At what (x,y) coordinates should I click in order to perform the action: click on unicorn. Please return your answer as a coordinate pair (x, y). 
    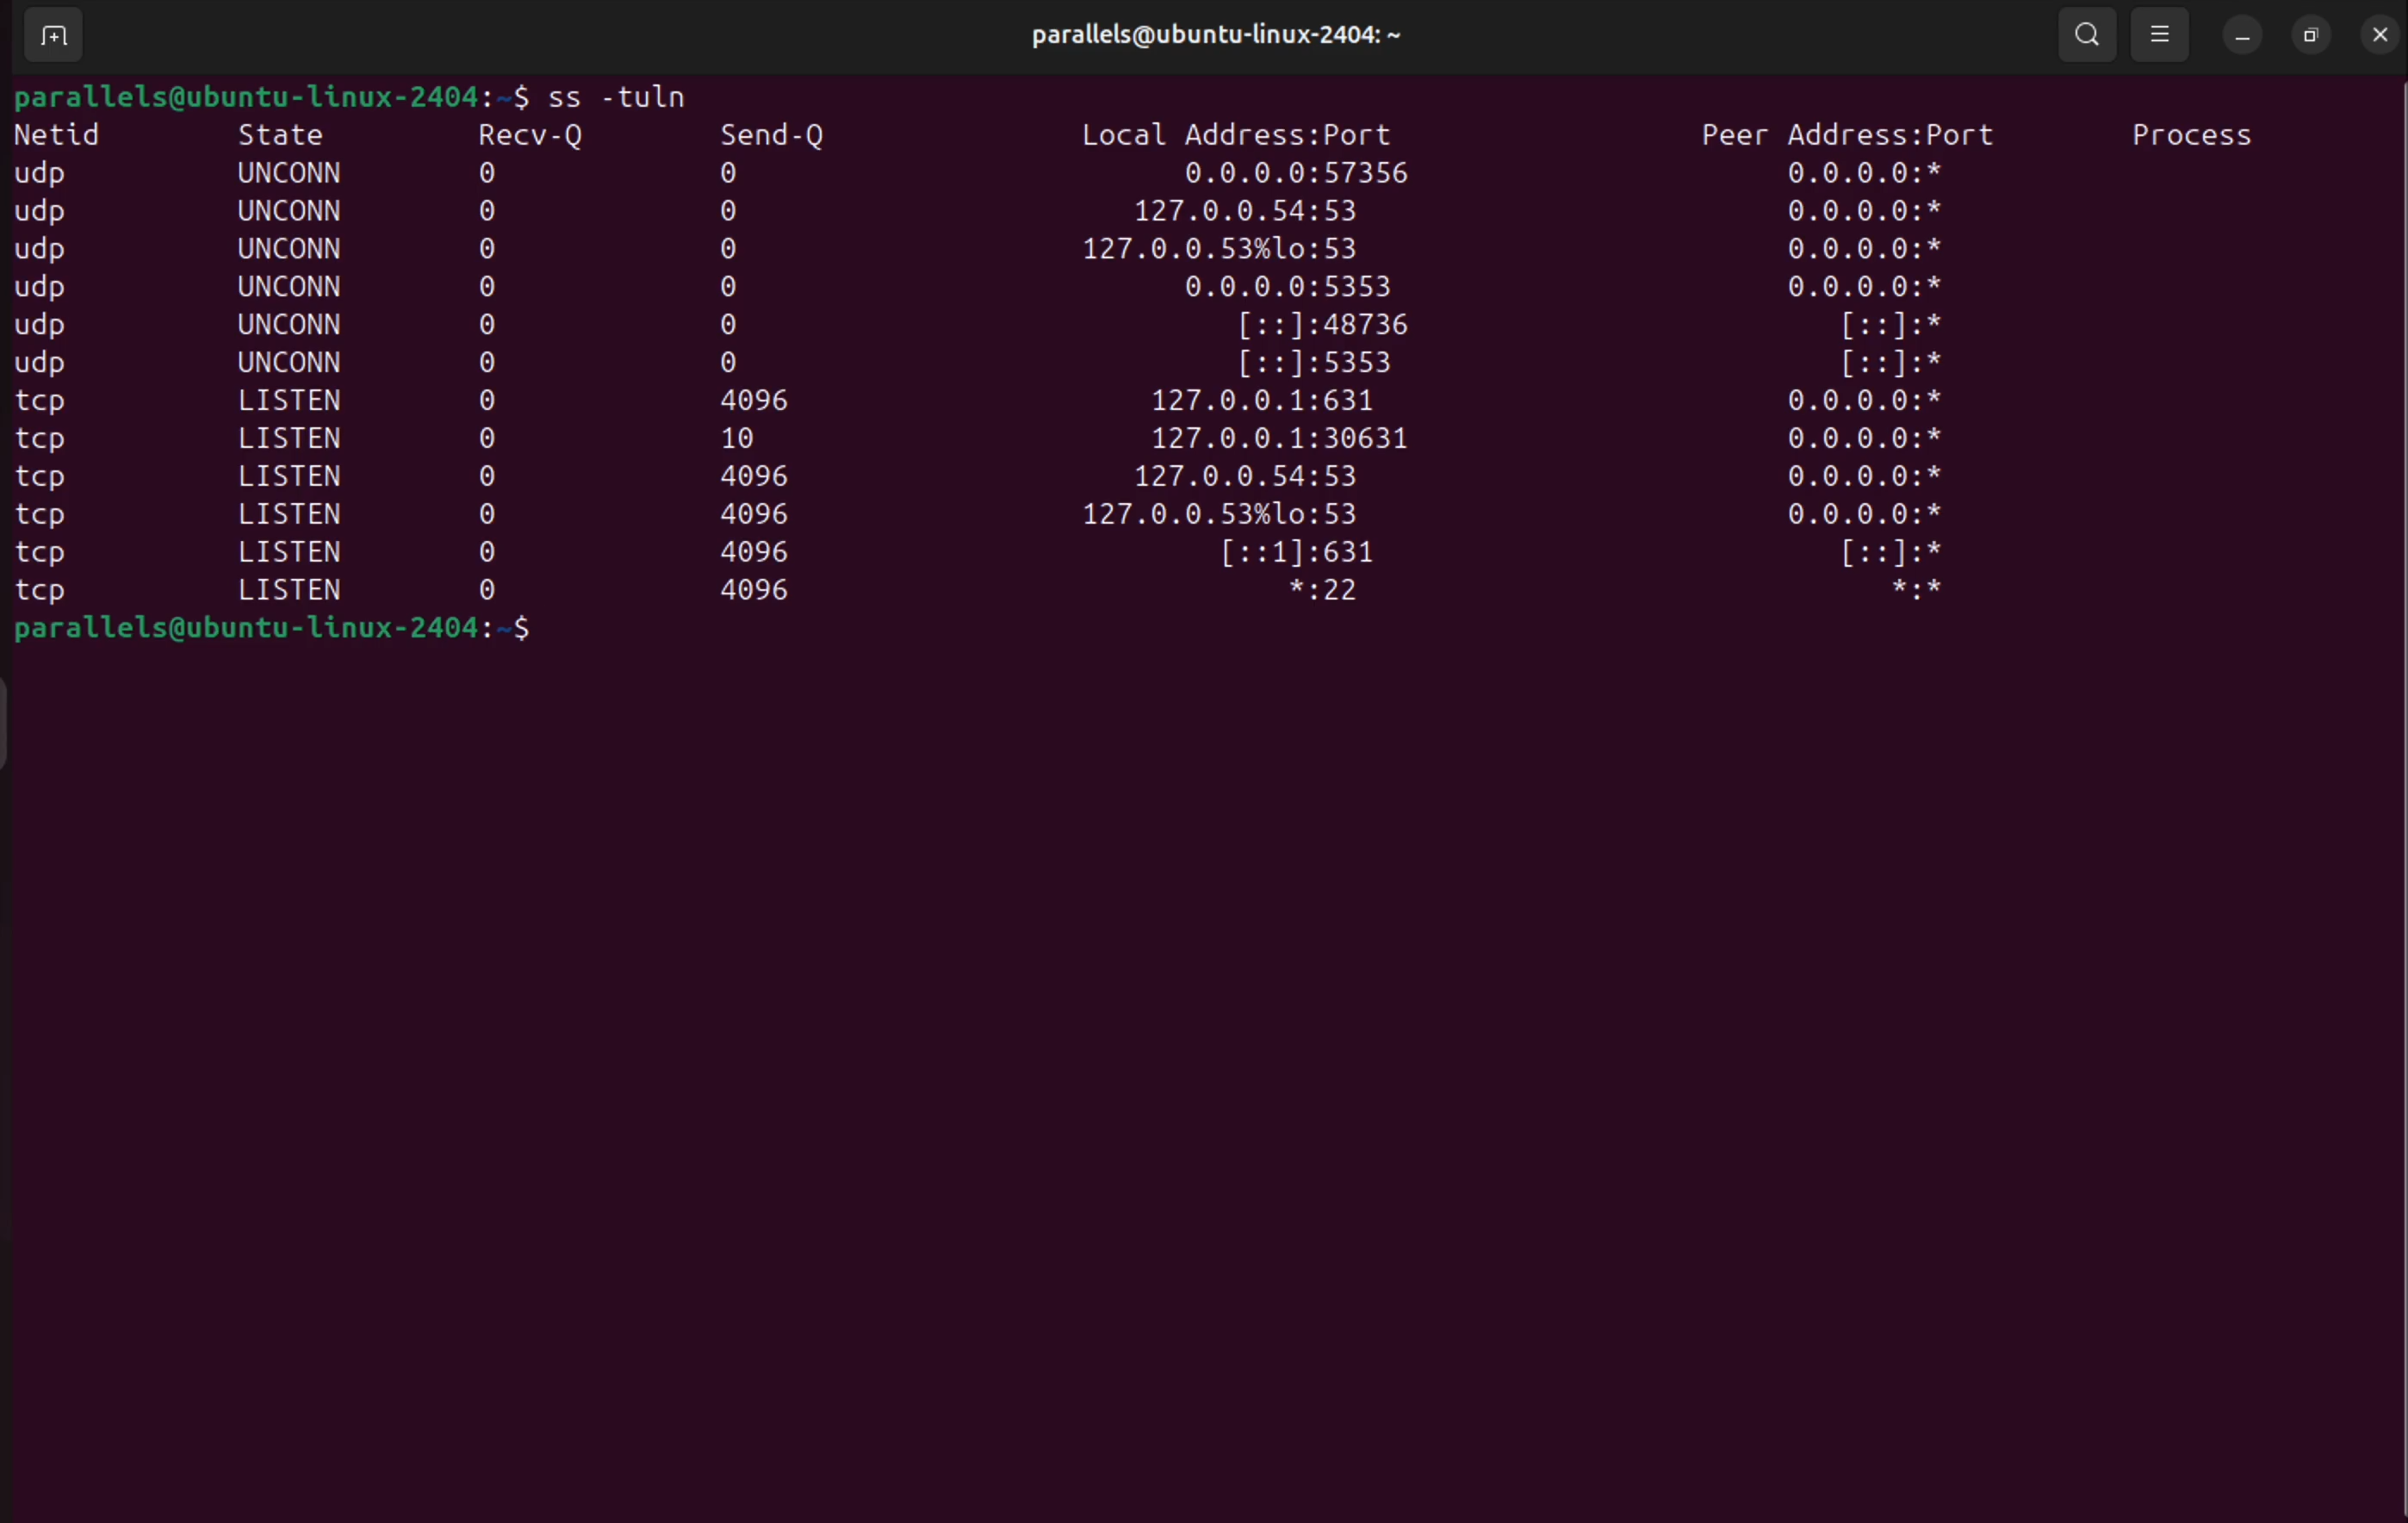
    Looking at the image, I should click on (289, 210).